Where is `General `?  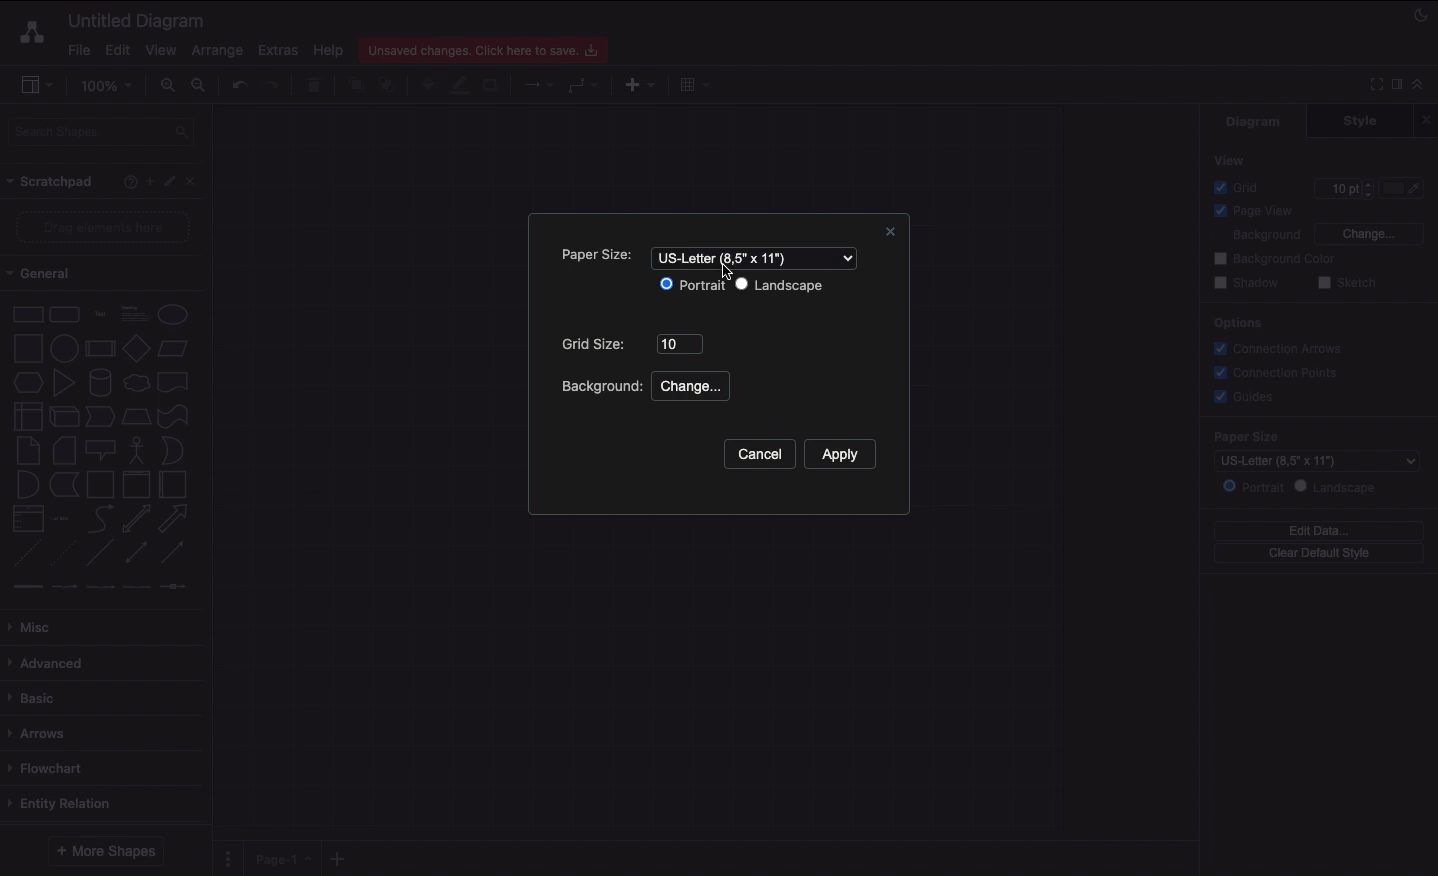
General  is located at coordinates (50, 274).